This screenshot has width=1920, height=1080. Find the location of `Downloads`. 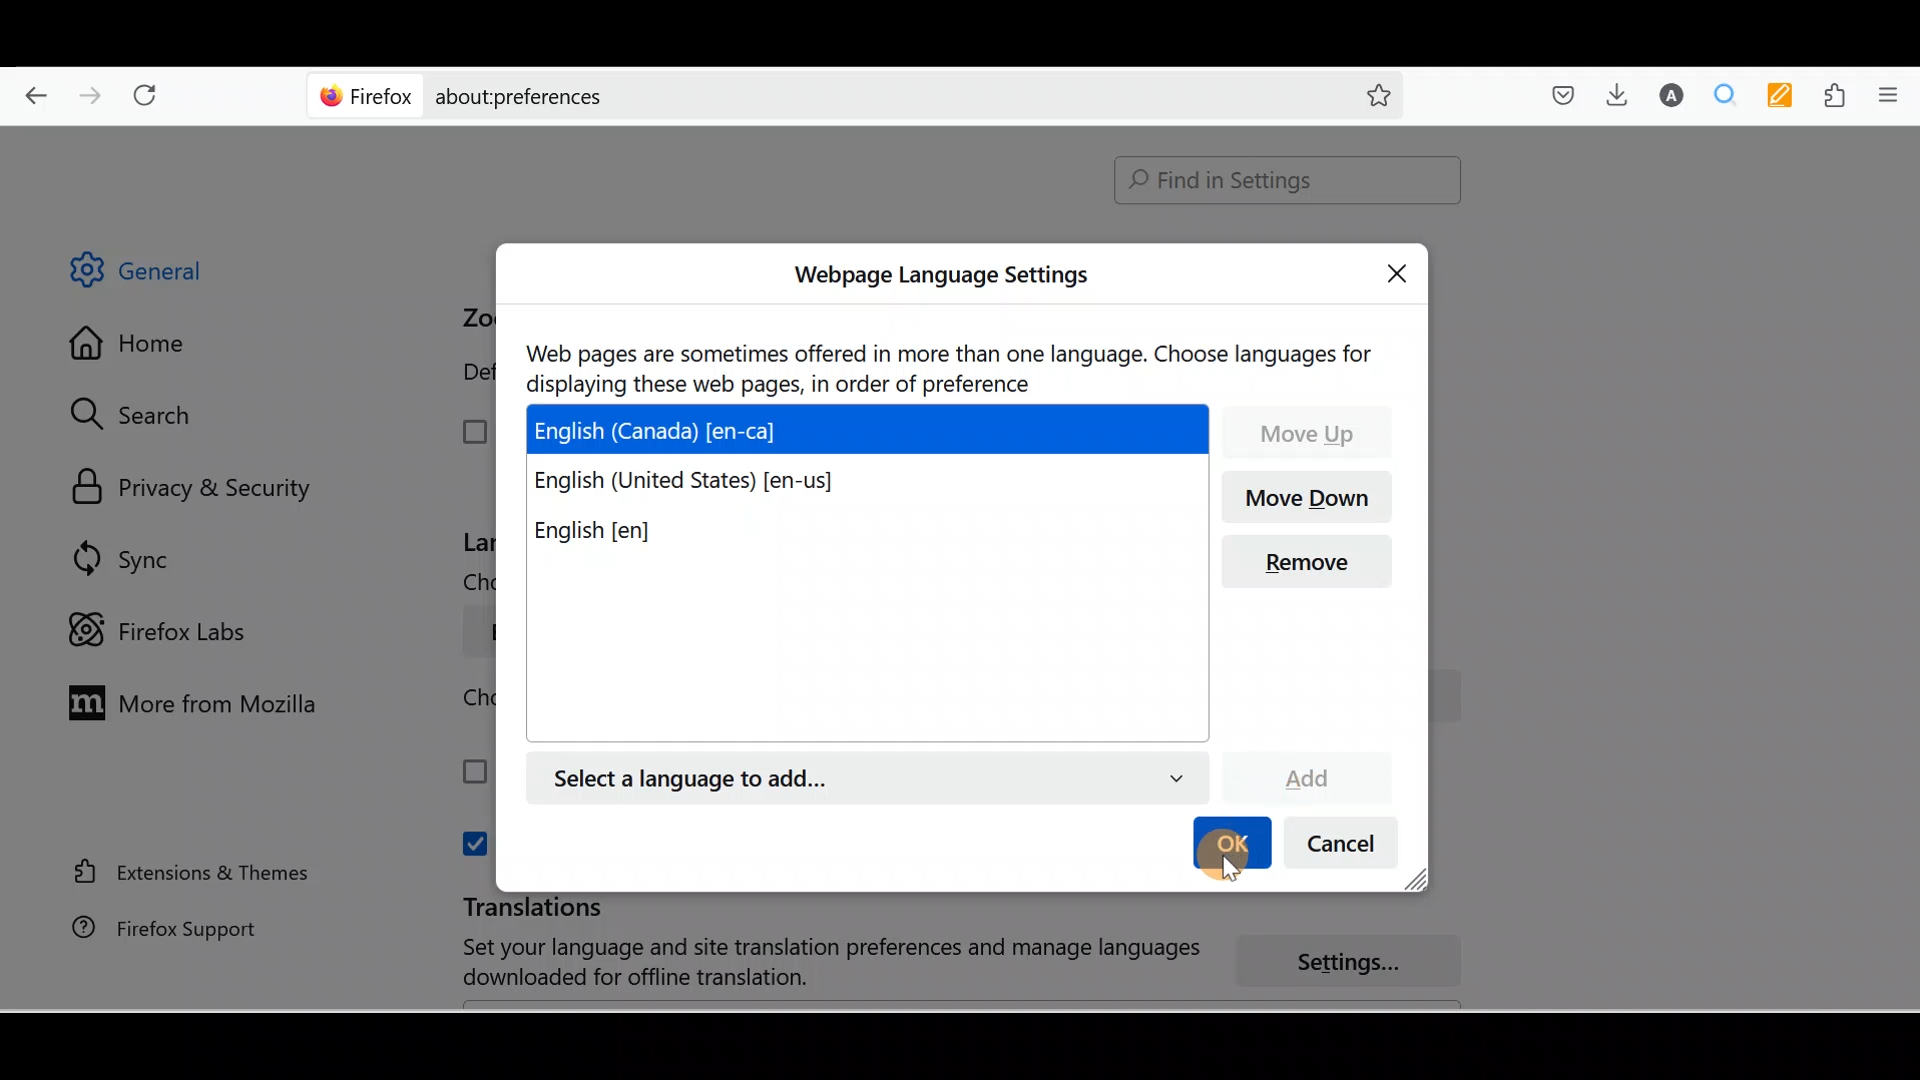

Downloads is located at coordinates (1612, 94).